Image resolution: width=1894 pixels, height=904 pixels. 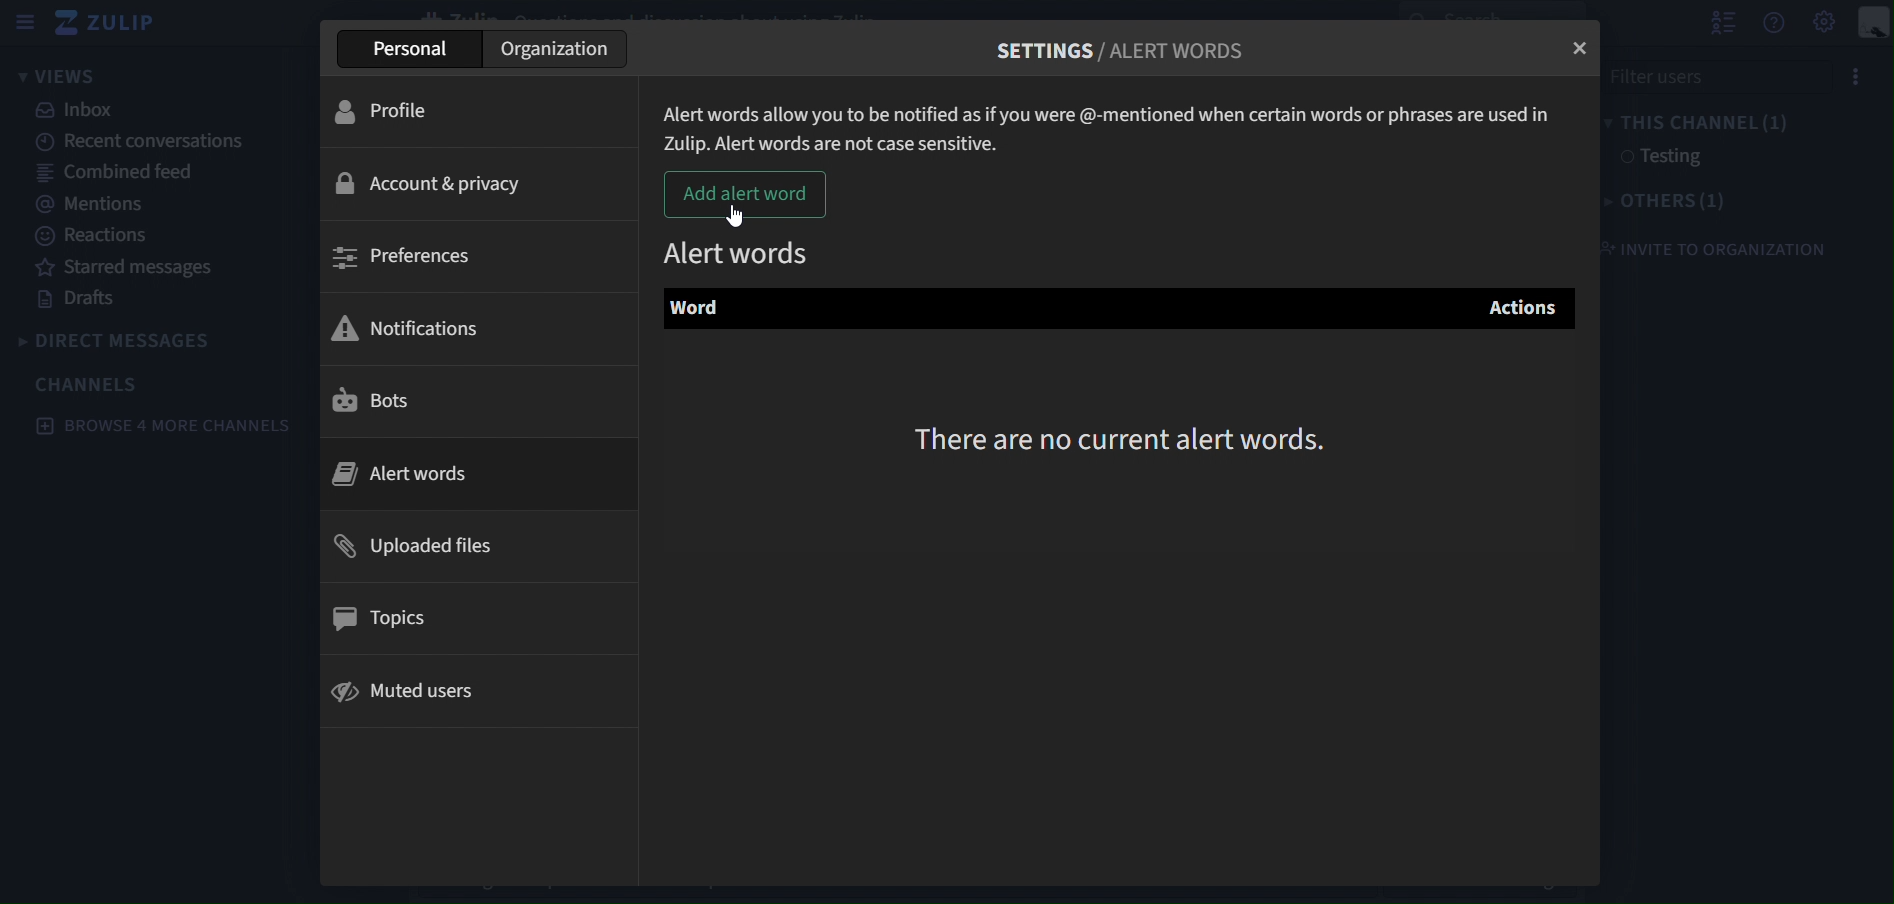 What do you see at coordinates (410, 695) in the screenshot?
I see `muted users` at bounding box center [410, 695].